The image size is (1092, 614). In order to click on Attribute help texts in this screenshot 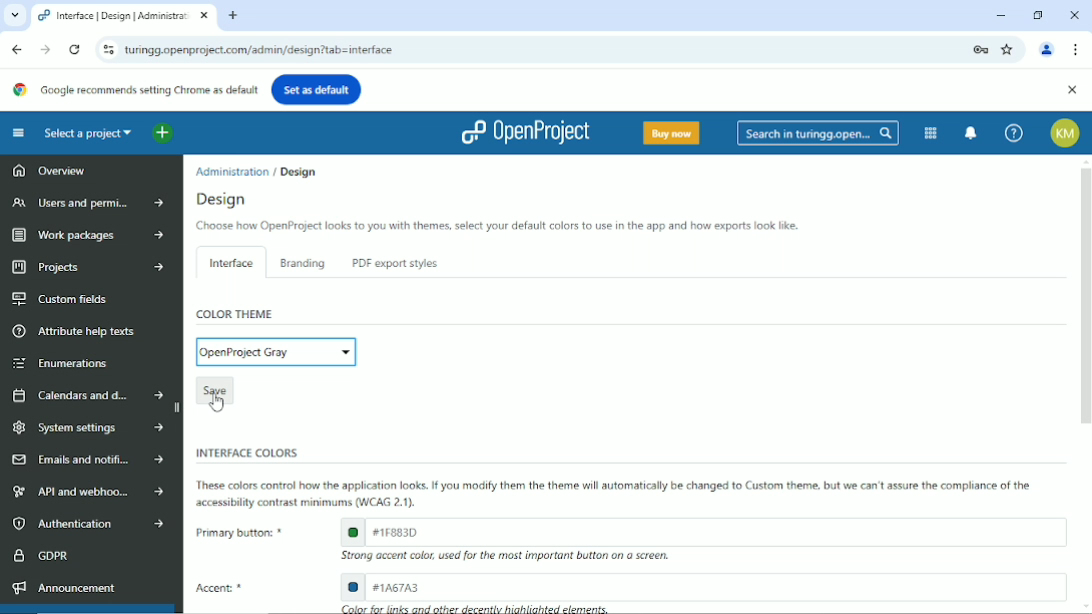, I will do `click(78, 331)`.